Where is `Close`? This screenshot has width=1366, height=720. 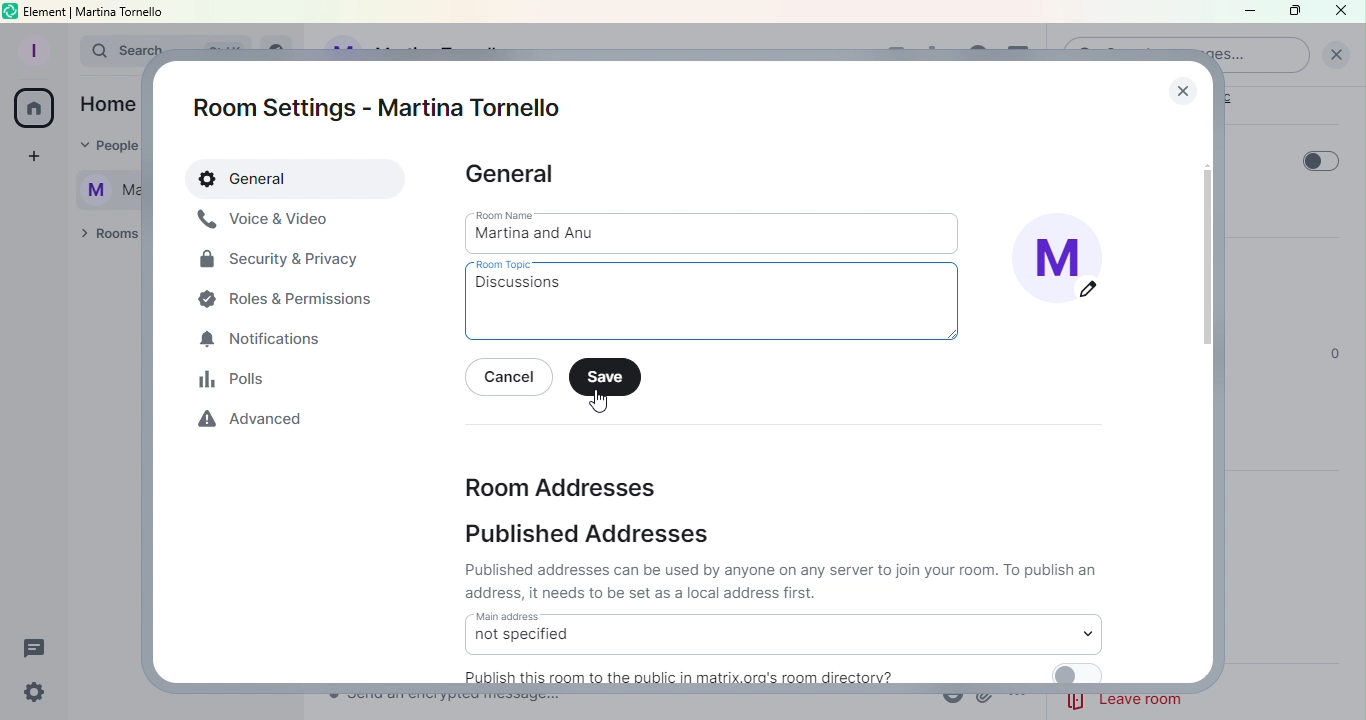
Close is located at coordinates (1343, 12).